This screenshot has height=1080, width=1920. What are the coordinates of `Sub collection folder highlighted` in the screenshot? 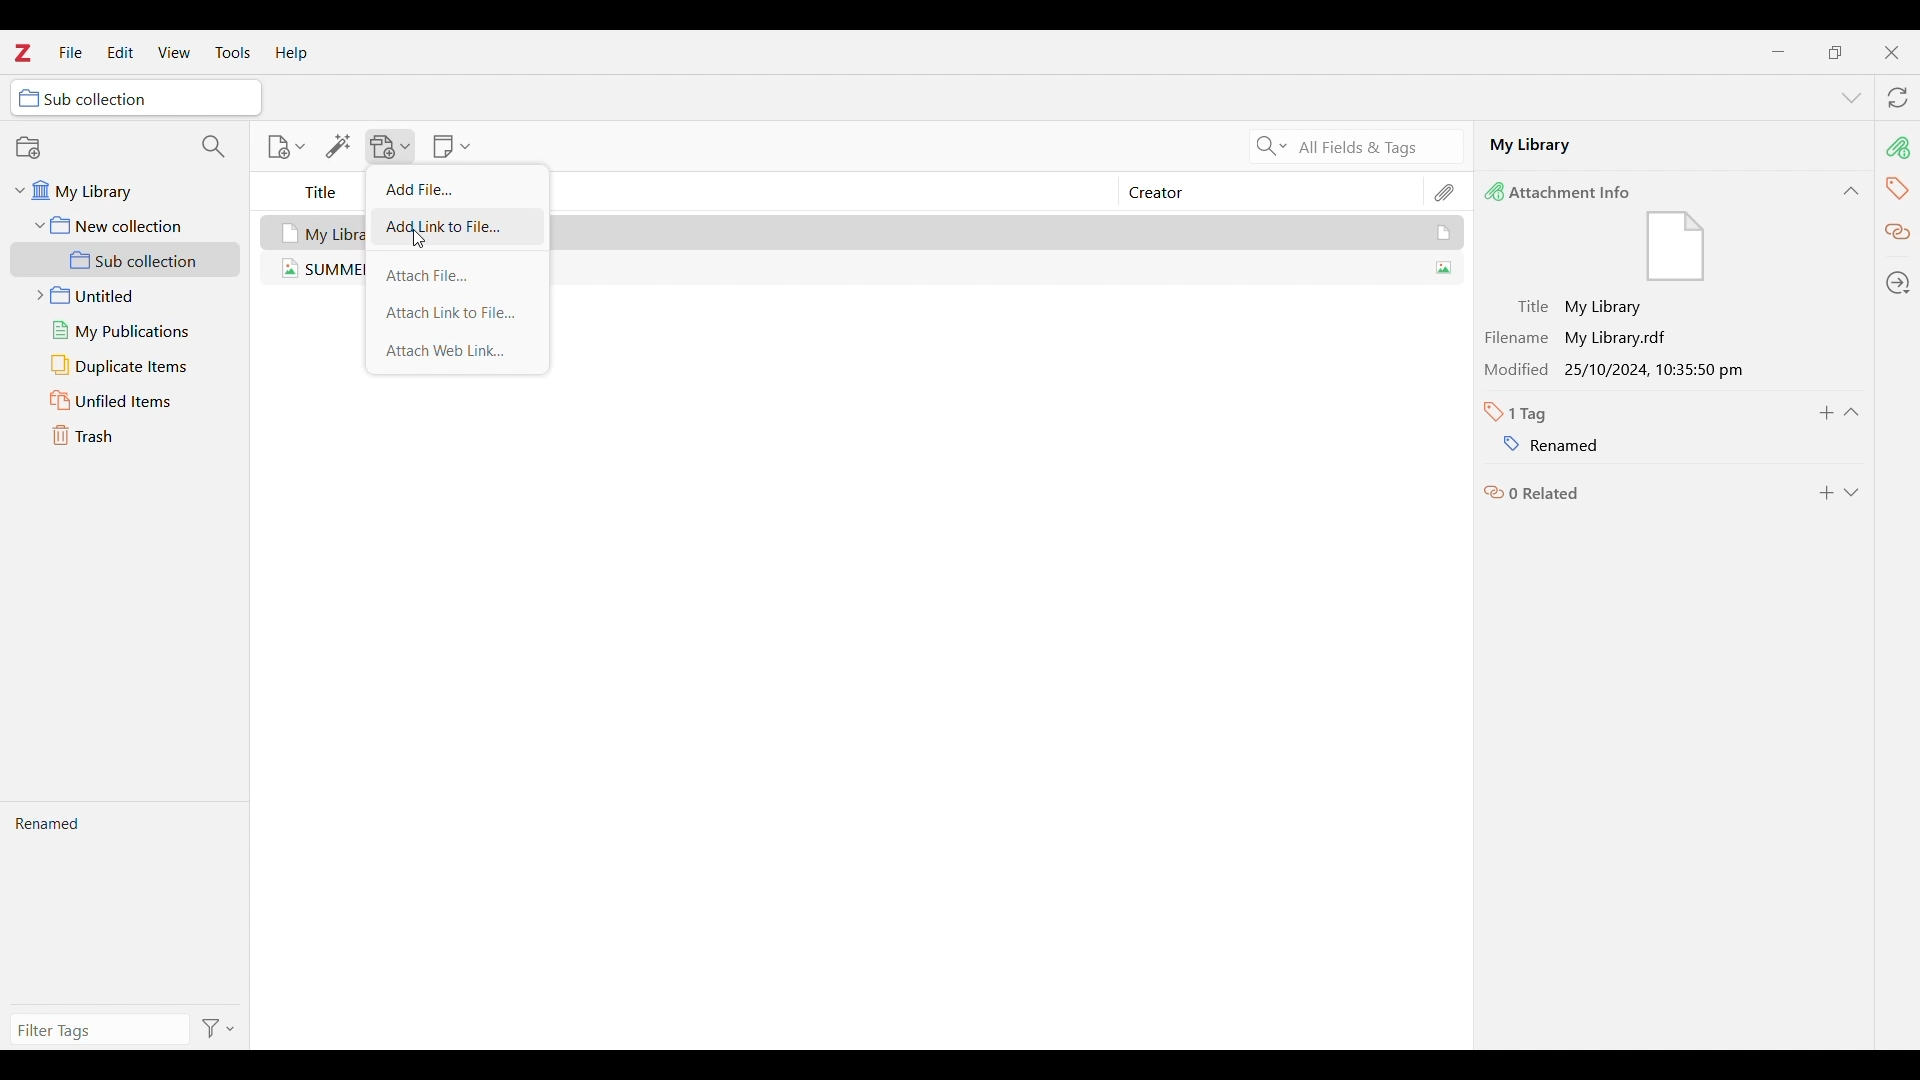 It's located at (126, 260).